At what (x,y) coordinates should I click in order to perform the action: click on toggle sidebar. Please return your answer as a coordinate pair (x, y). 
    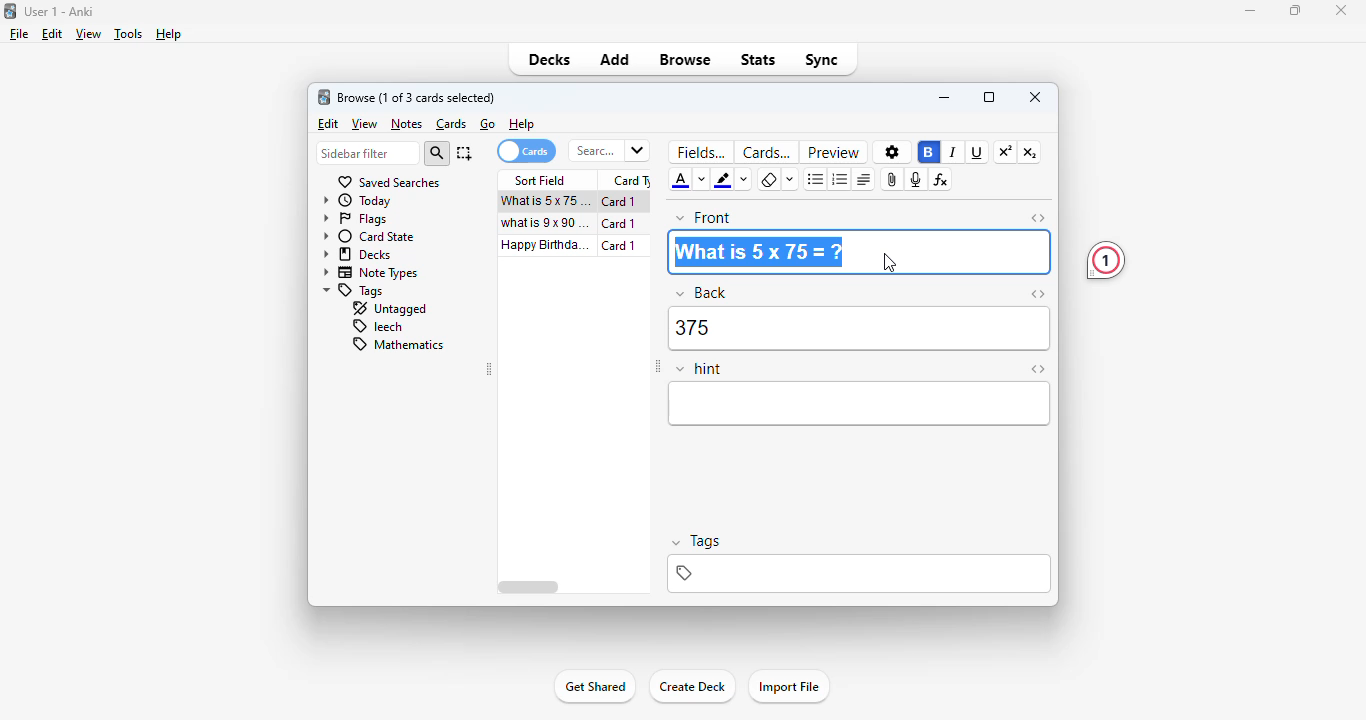
    Looking at the image, I should click on (488, 368).